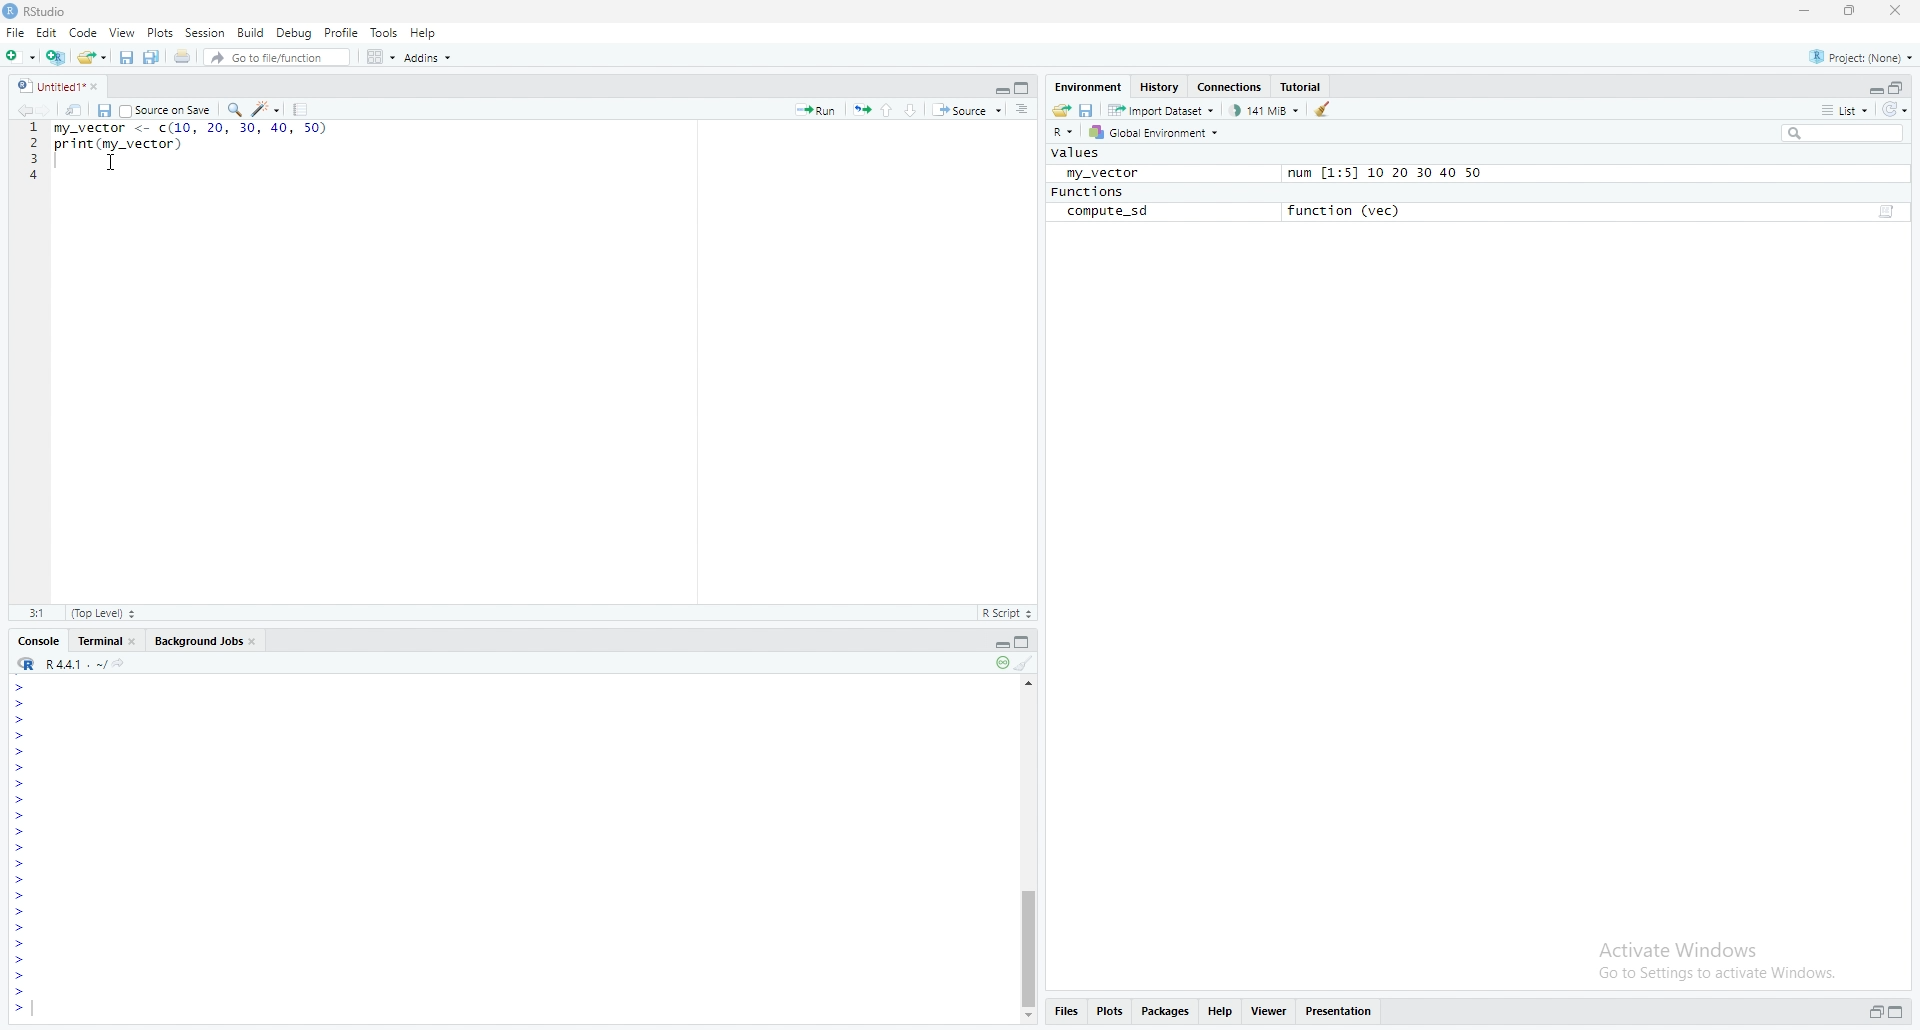 The width and height of the screenshot is (1920, 1030). Describe the element at coordinates (40, 612) in the screenshot. I see `3:1` at that location.